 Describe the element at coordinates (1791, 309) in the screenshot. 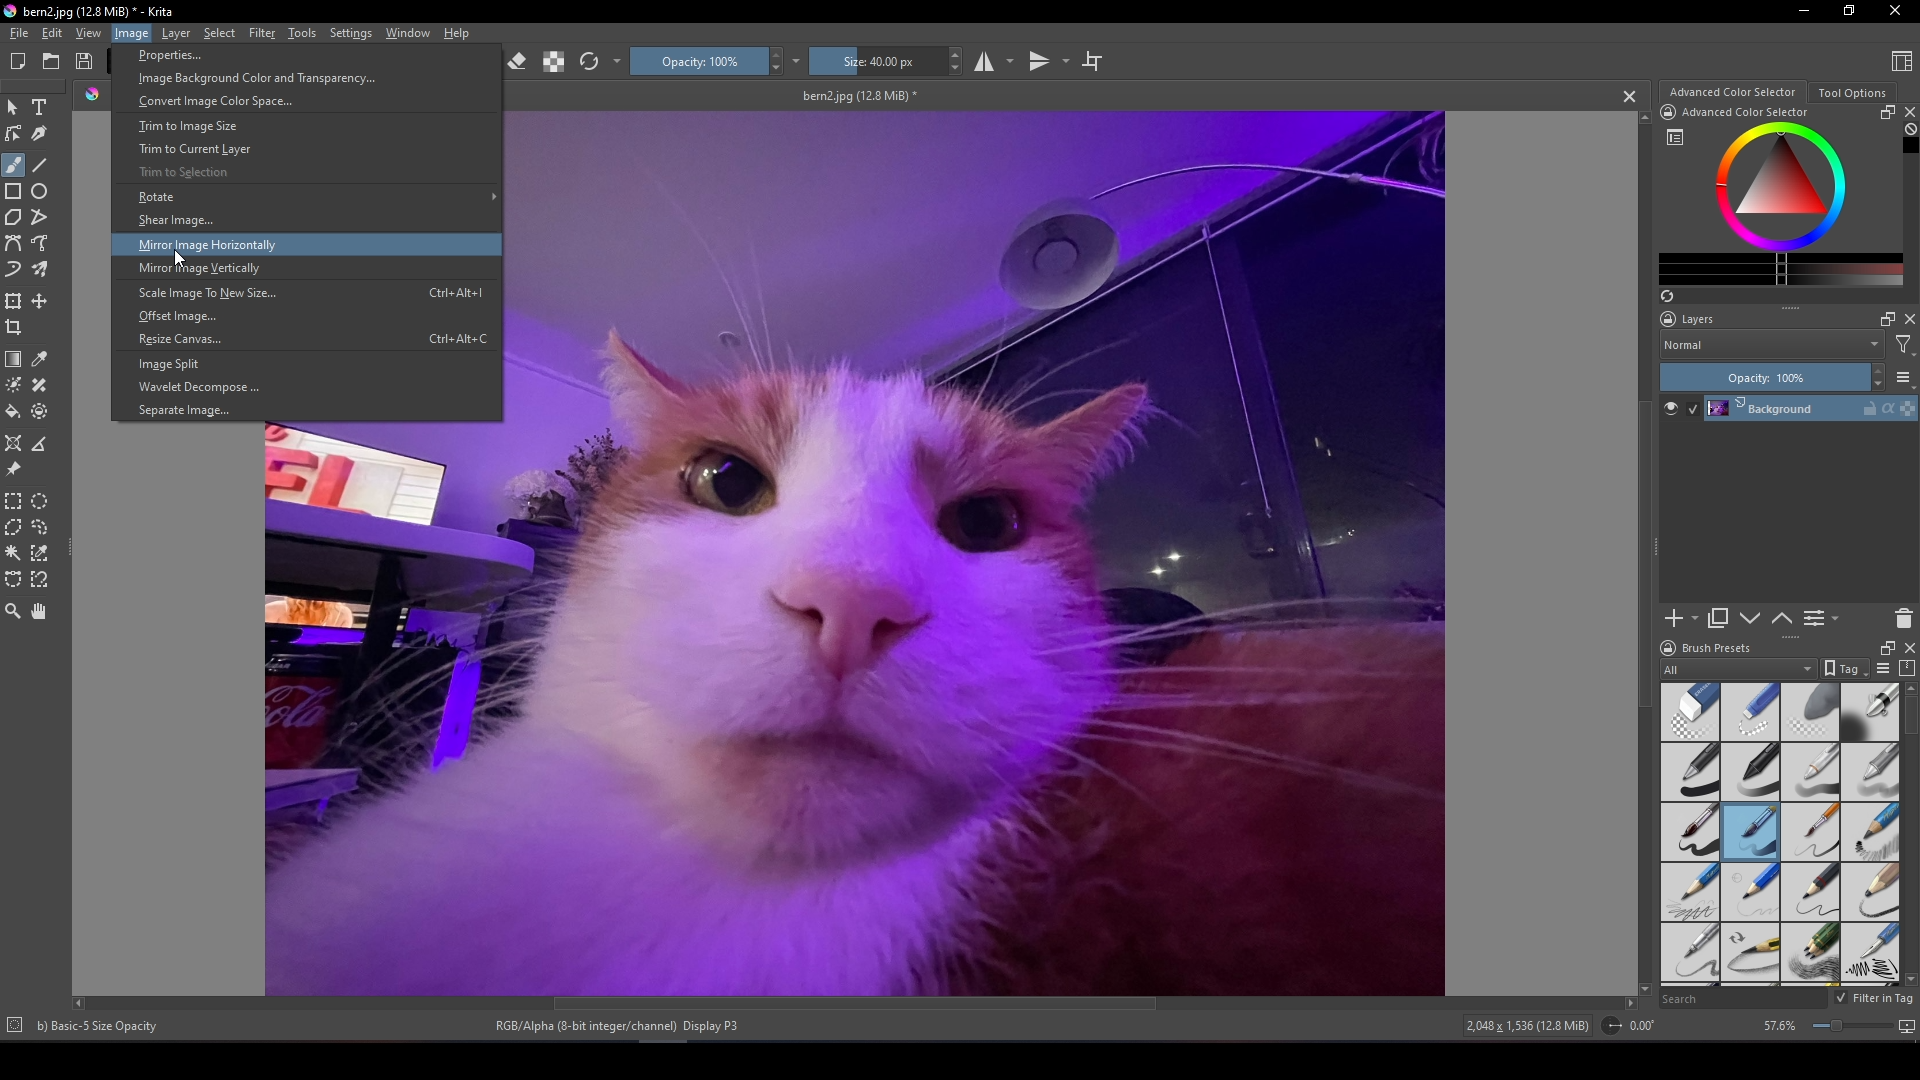

I see `Layer interface slider` at that location.